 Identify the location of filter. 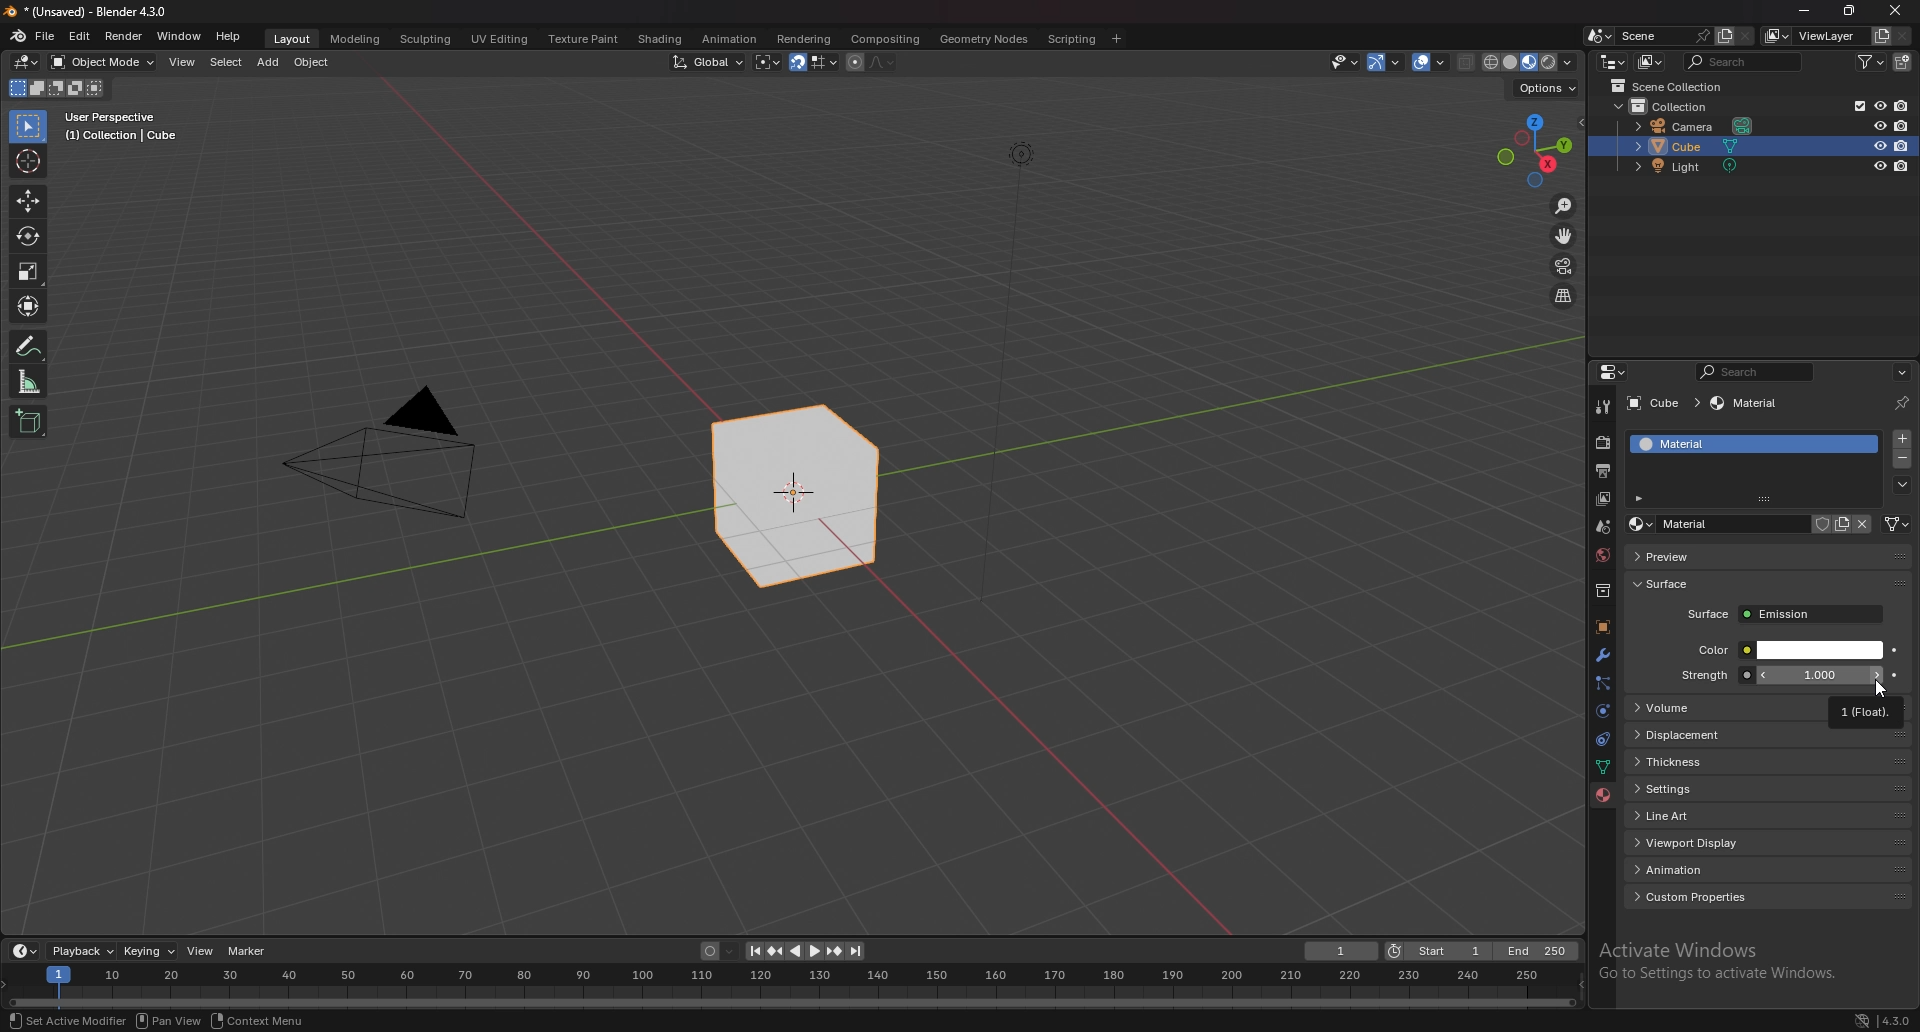
(1875, 61).